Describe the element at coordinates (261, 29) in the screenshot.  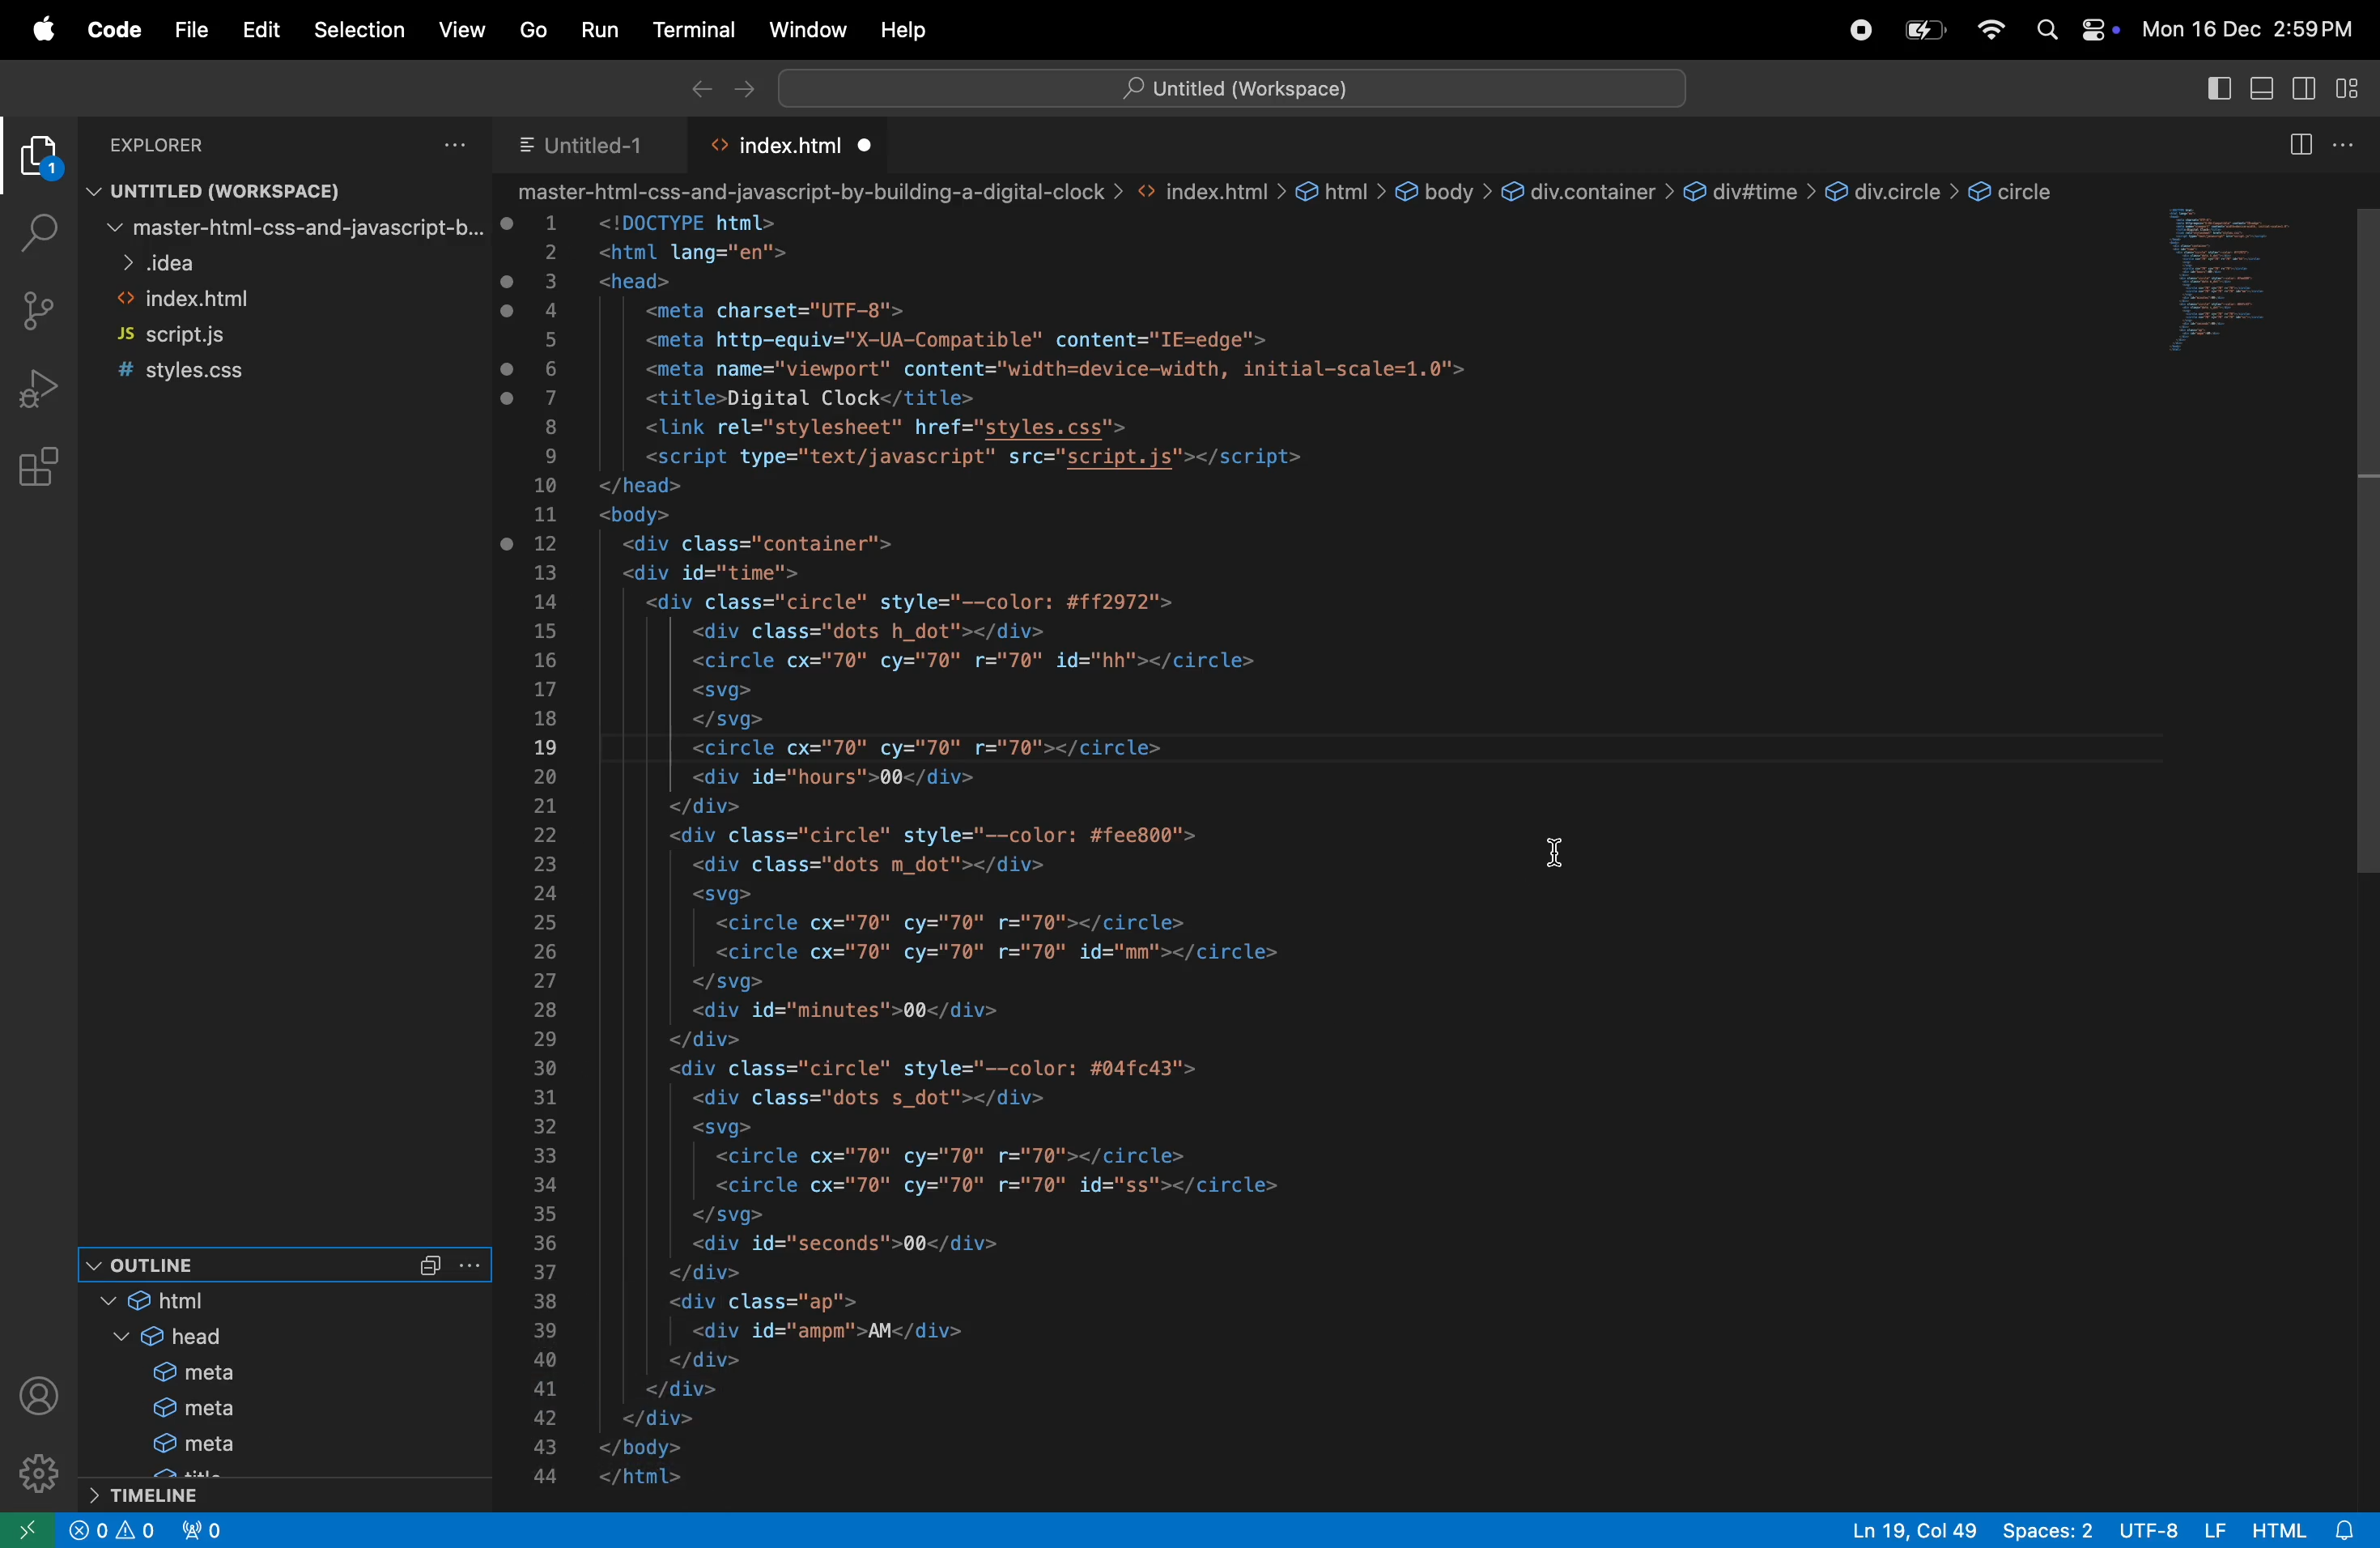
I see `edit` at that location.